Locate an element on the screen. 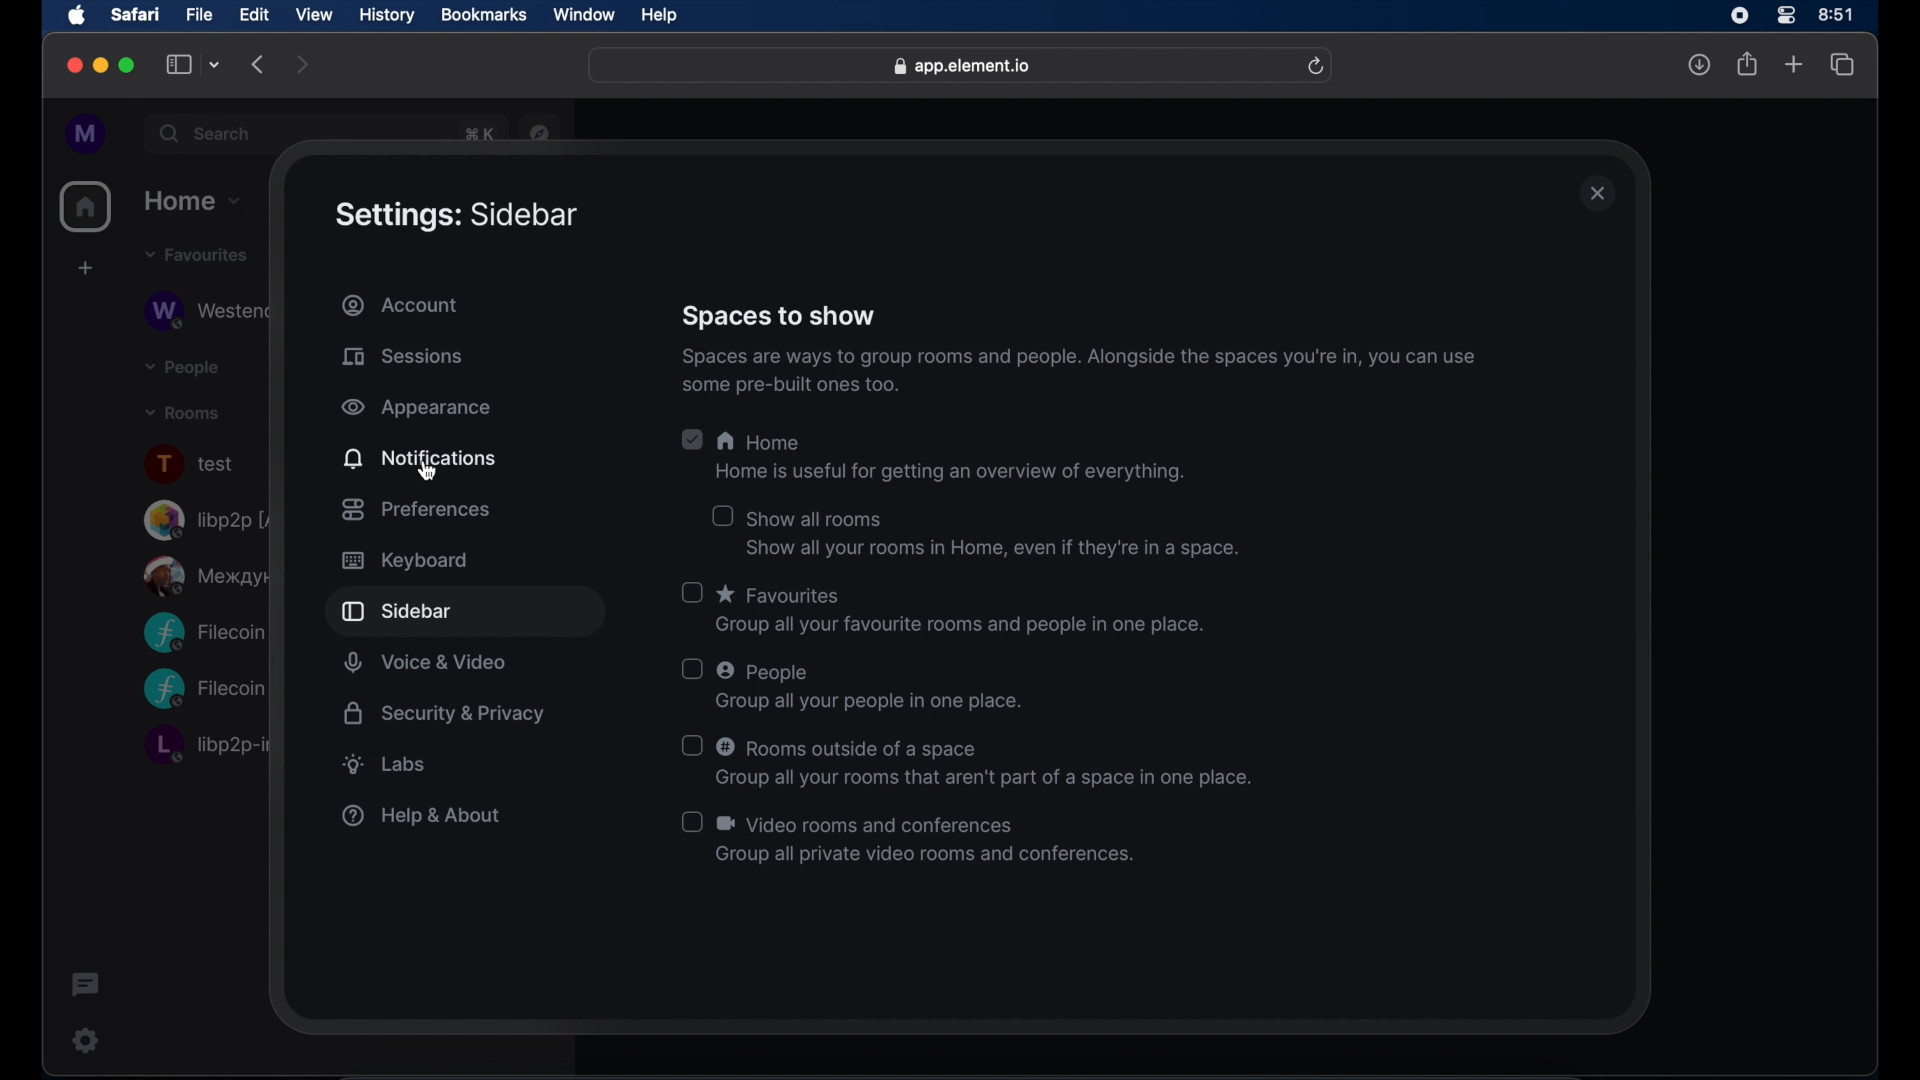 The width and height of the screenshot is (1920, 1080). sessions is located at coordinates (402, 356).